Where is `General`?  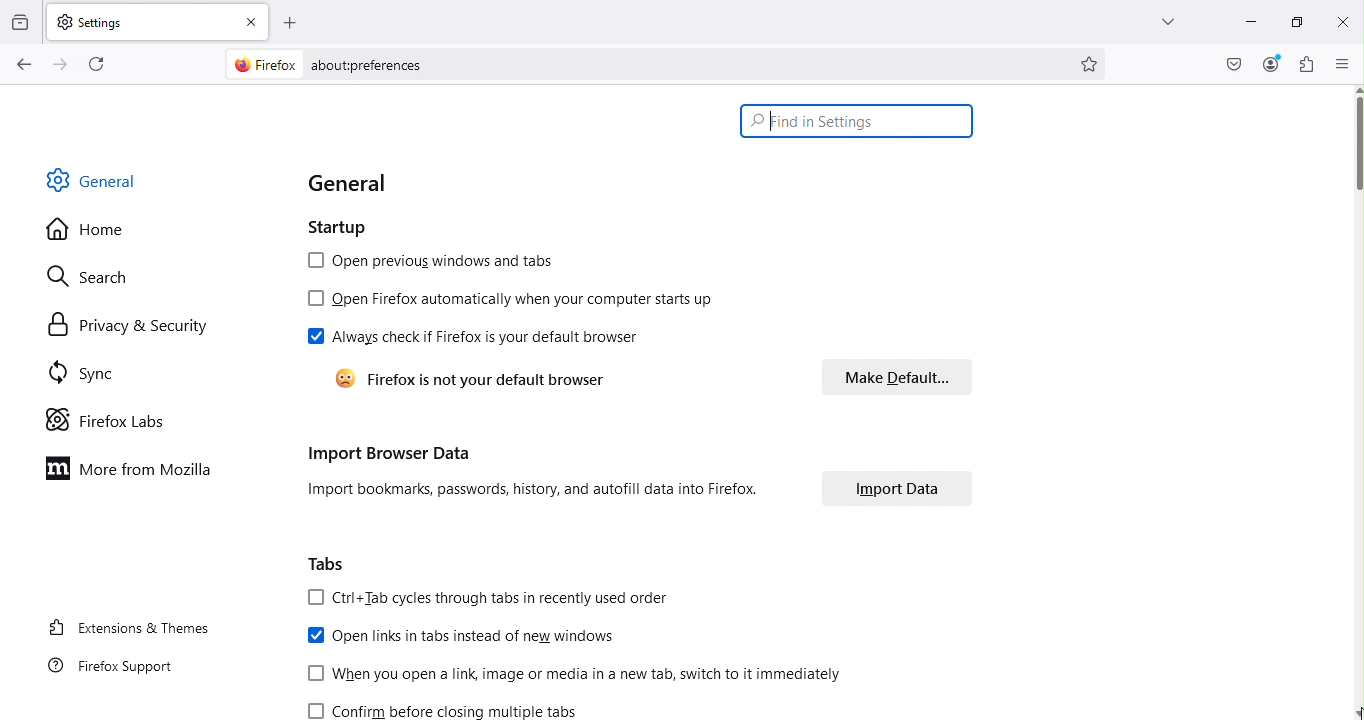
General is located at coordinates (98, 179).